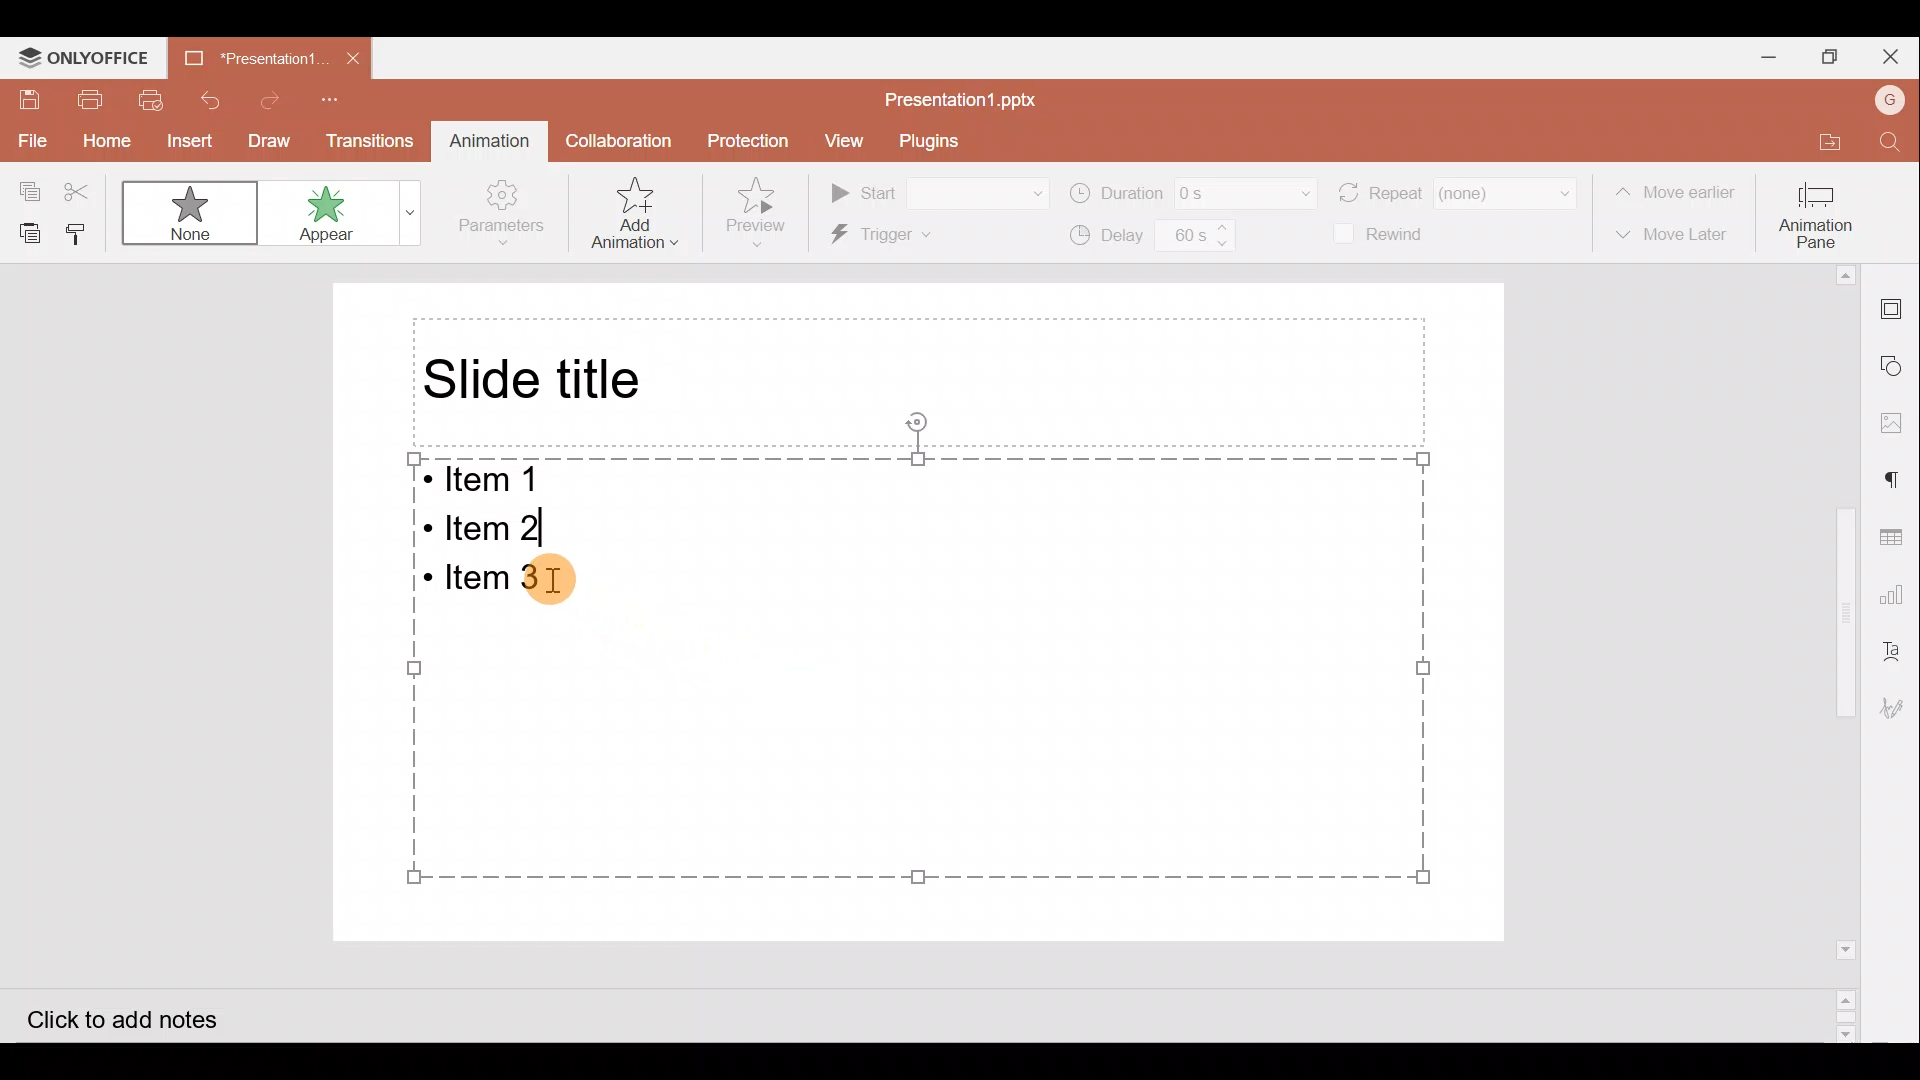  What do you see at coordinates (1834, 59) in the screenshot?
I see `Maximize` at bounding box center [1834, 59].